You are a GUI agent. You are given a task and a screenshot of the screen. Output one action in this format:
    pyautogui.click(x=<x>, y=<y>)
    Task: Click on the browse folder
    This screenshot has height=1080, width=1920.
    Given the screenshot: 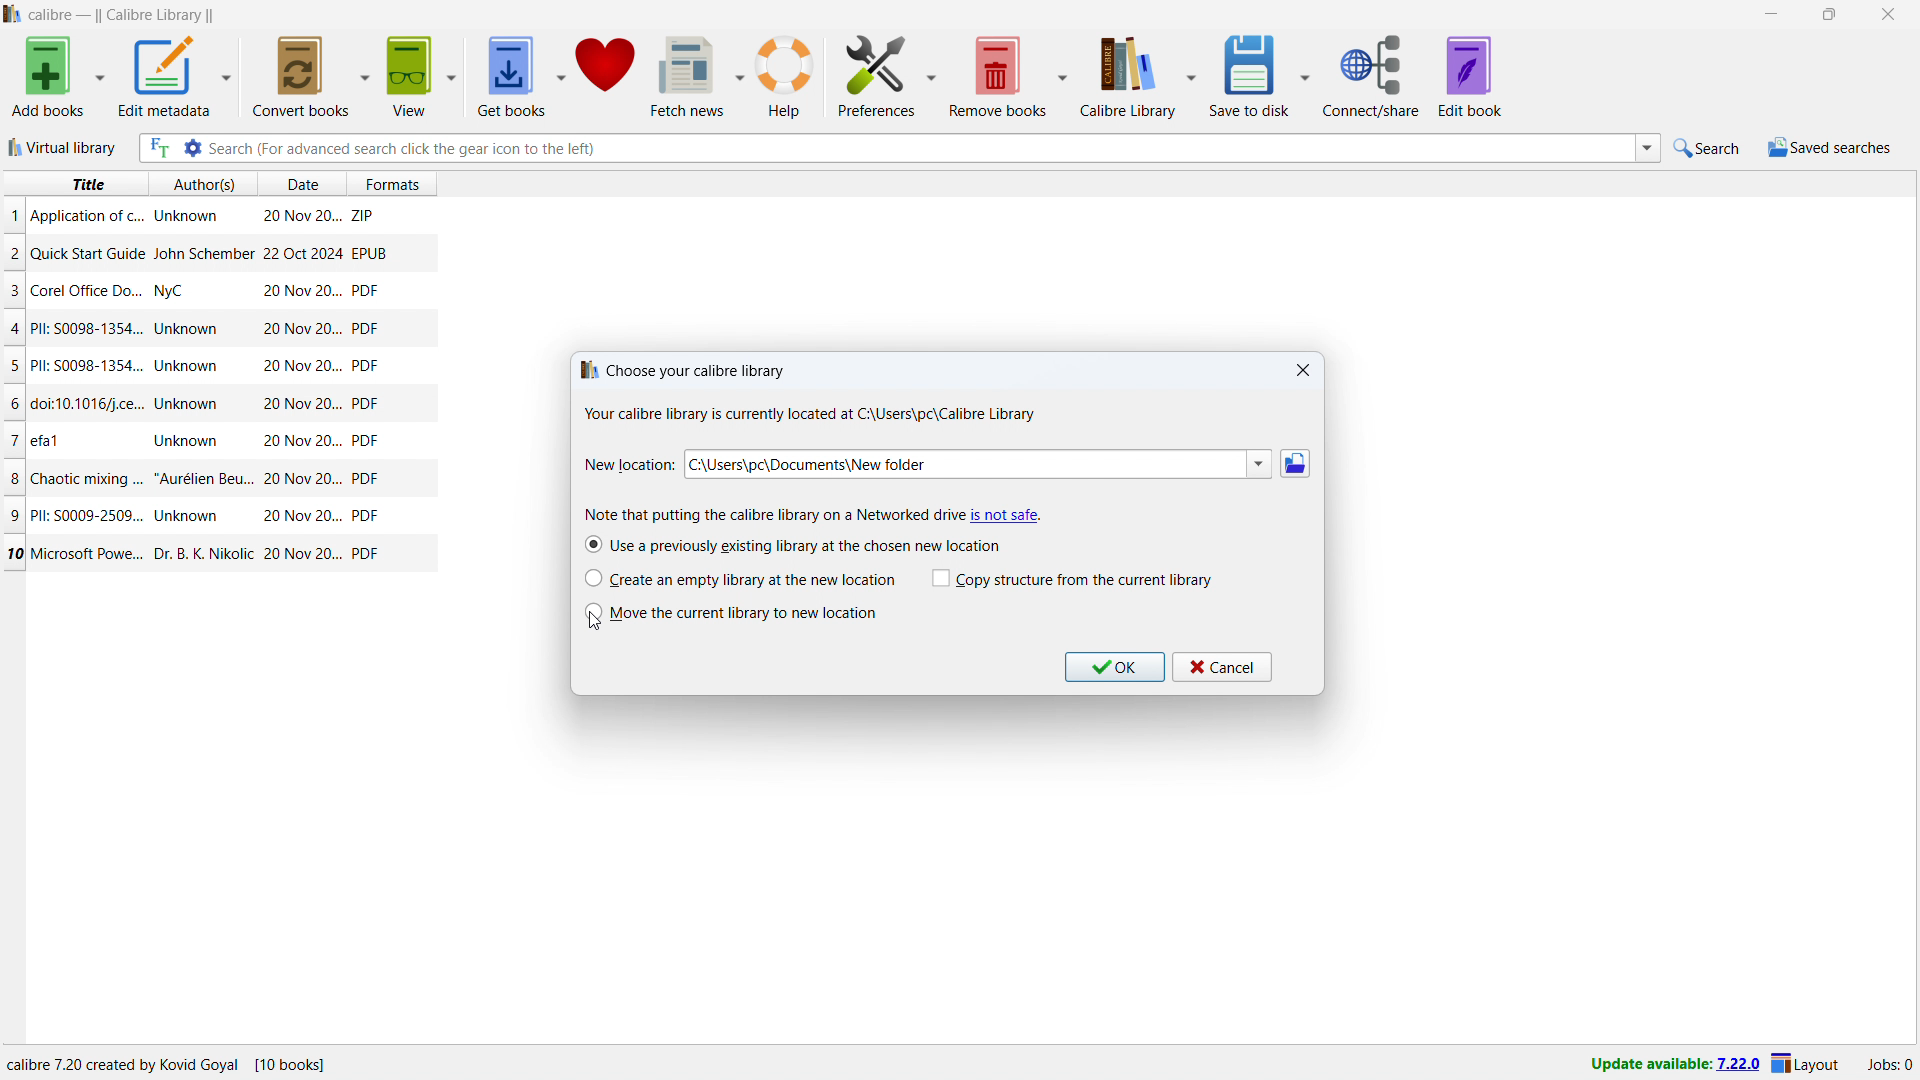 What is the action you would take?
    pyautogui.click(x=1295, y=464)
    